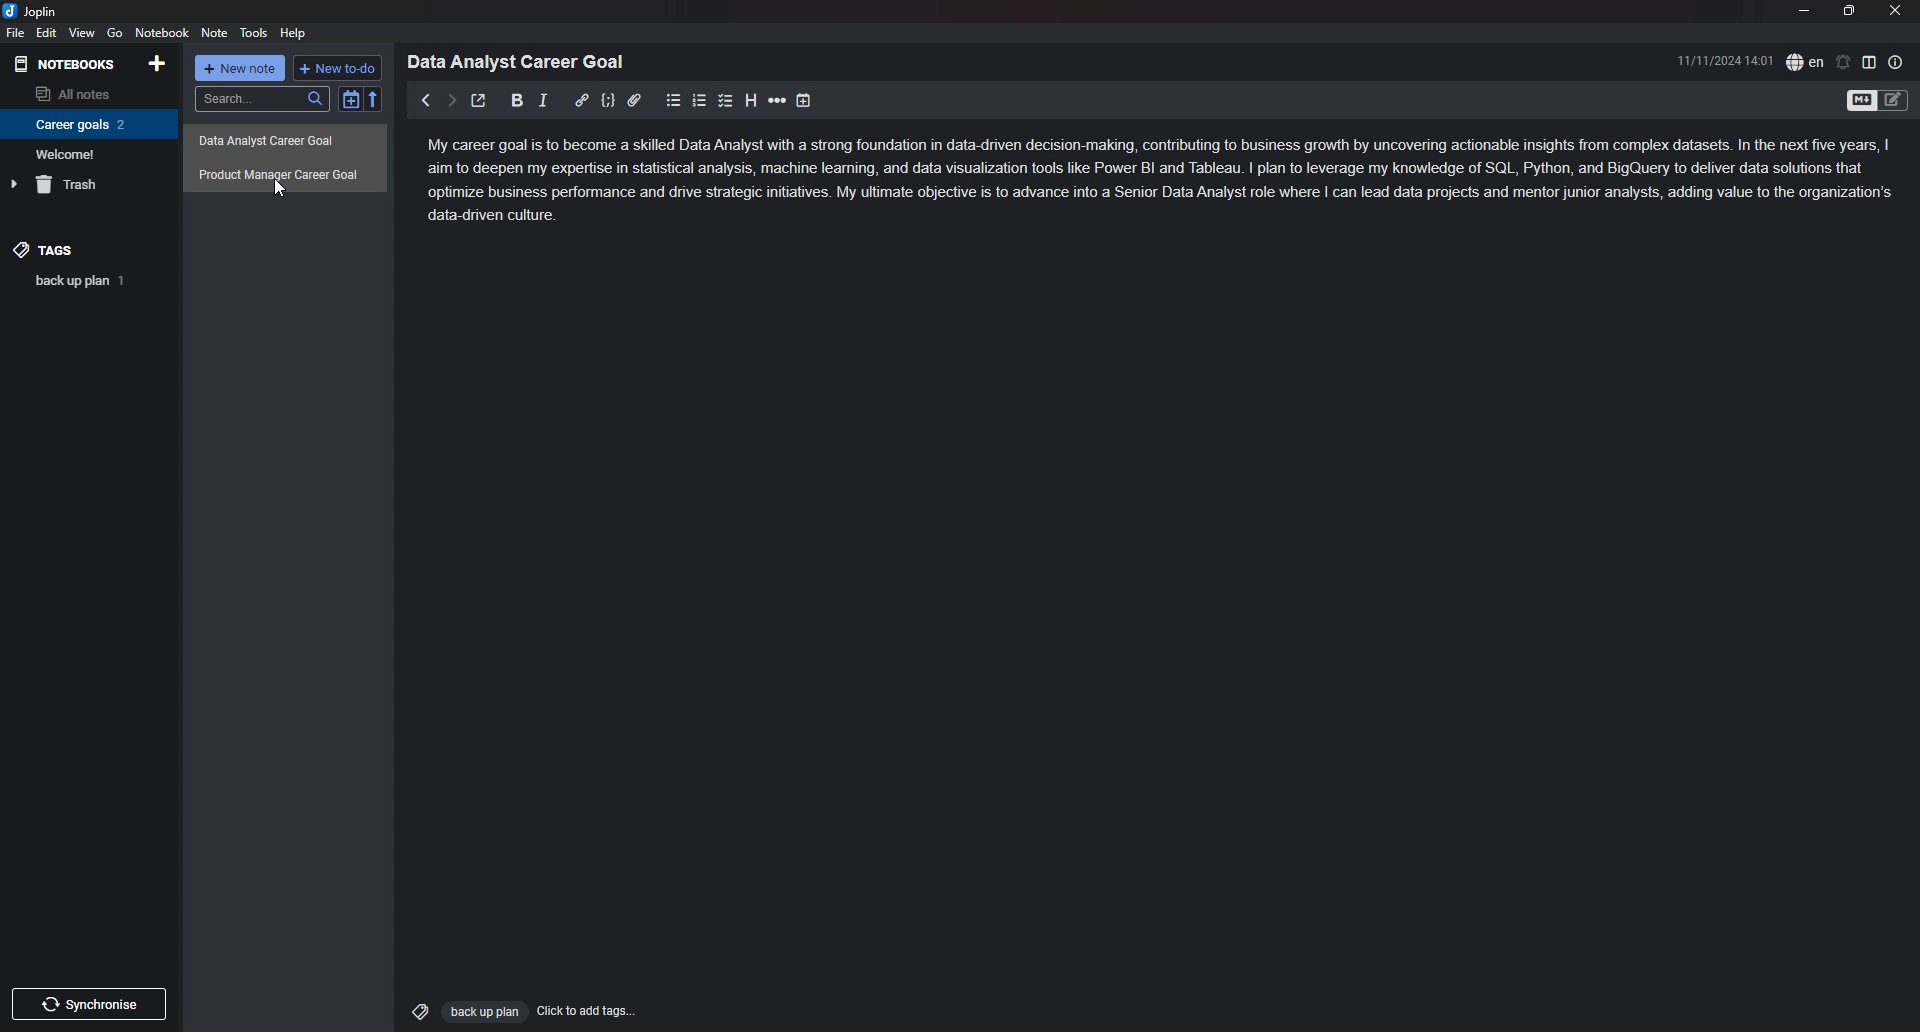  I want to click on toggle editor, so click(1860, 102).